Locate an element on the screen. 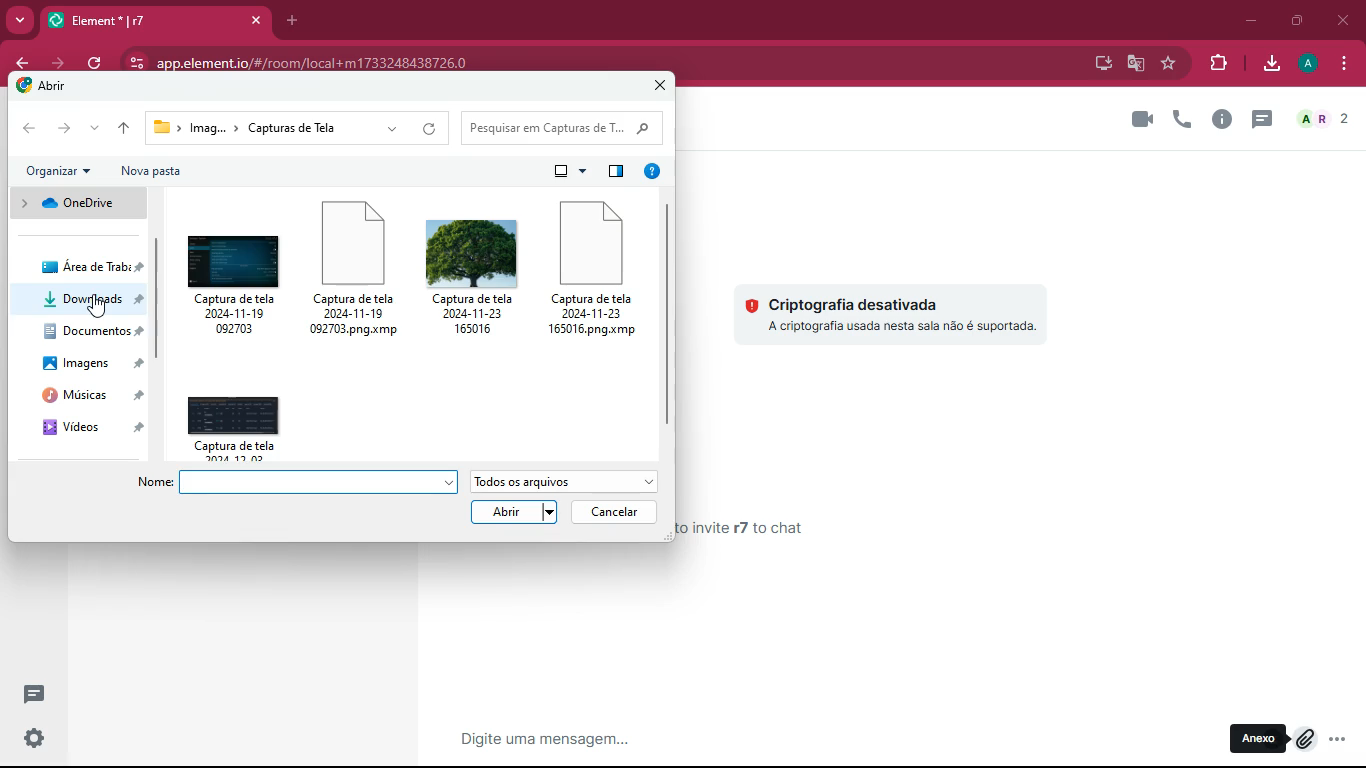 Image resolution: width=1366 pixels, height=768 pixels. more is located at coordinates (95, 128).